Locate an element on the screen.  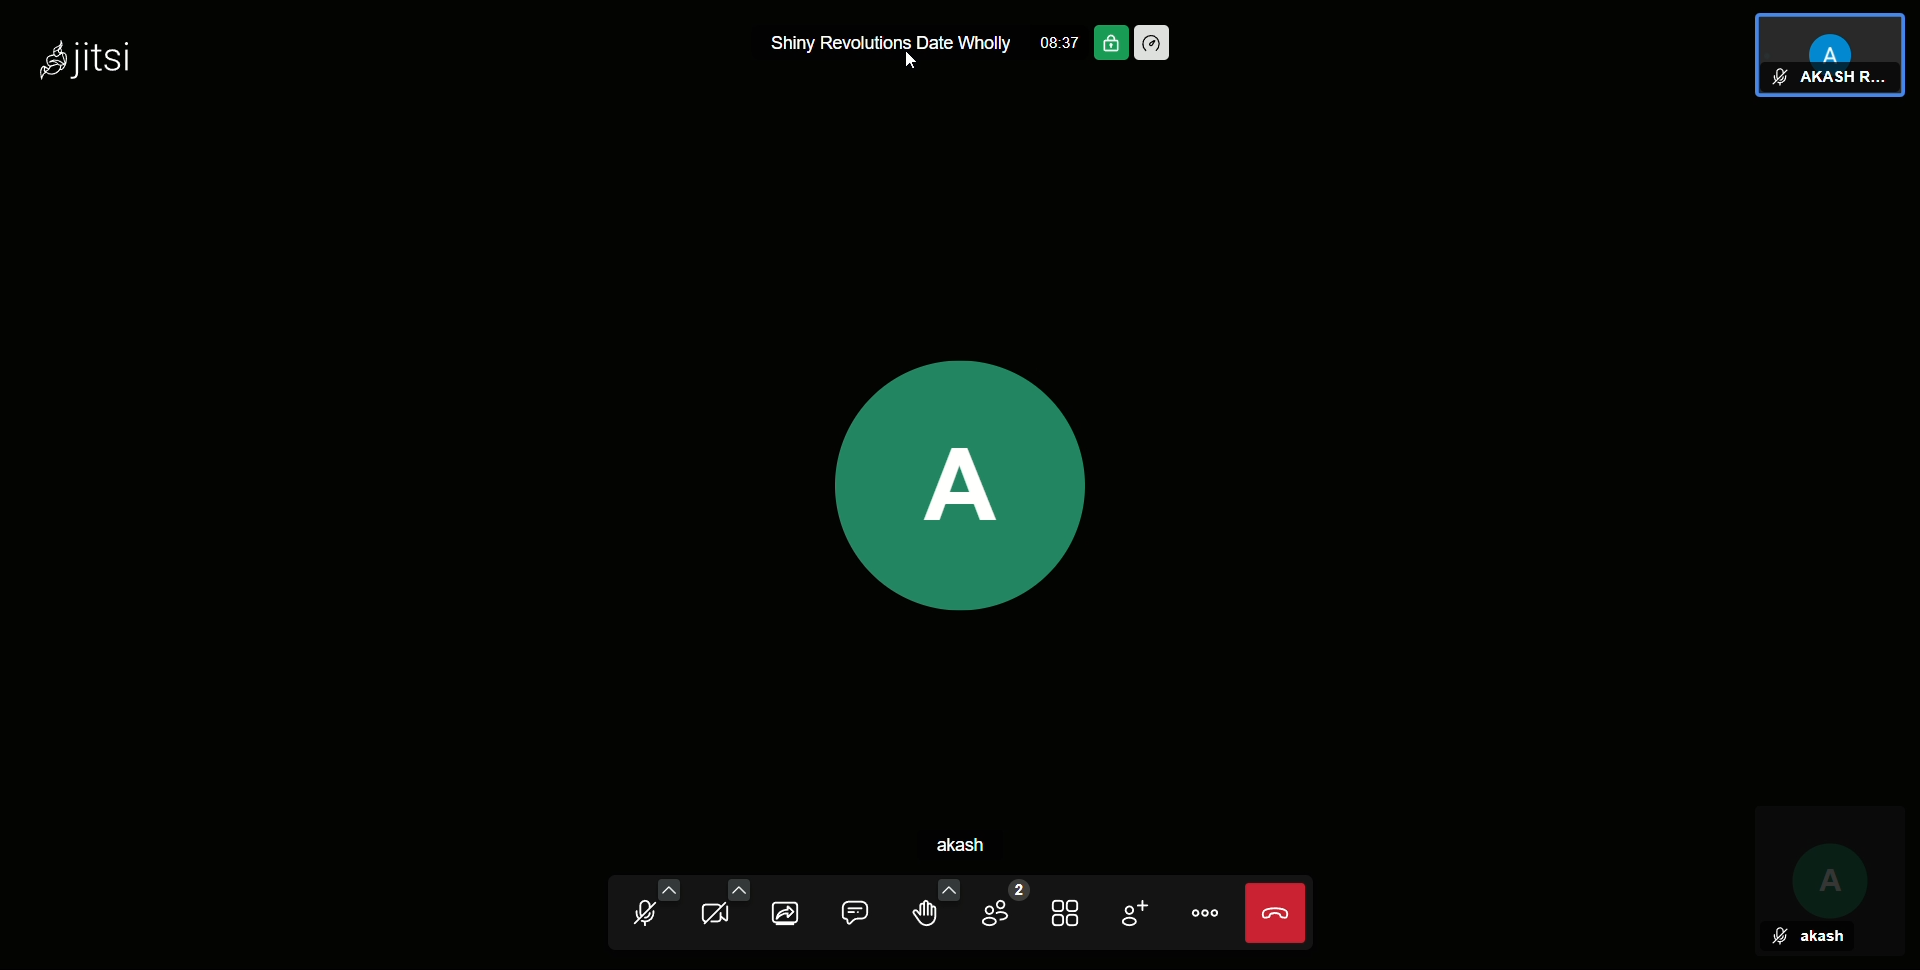
jitsi is located at coordinates (85, 63).